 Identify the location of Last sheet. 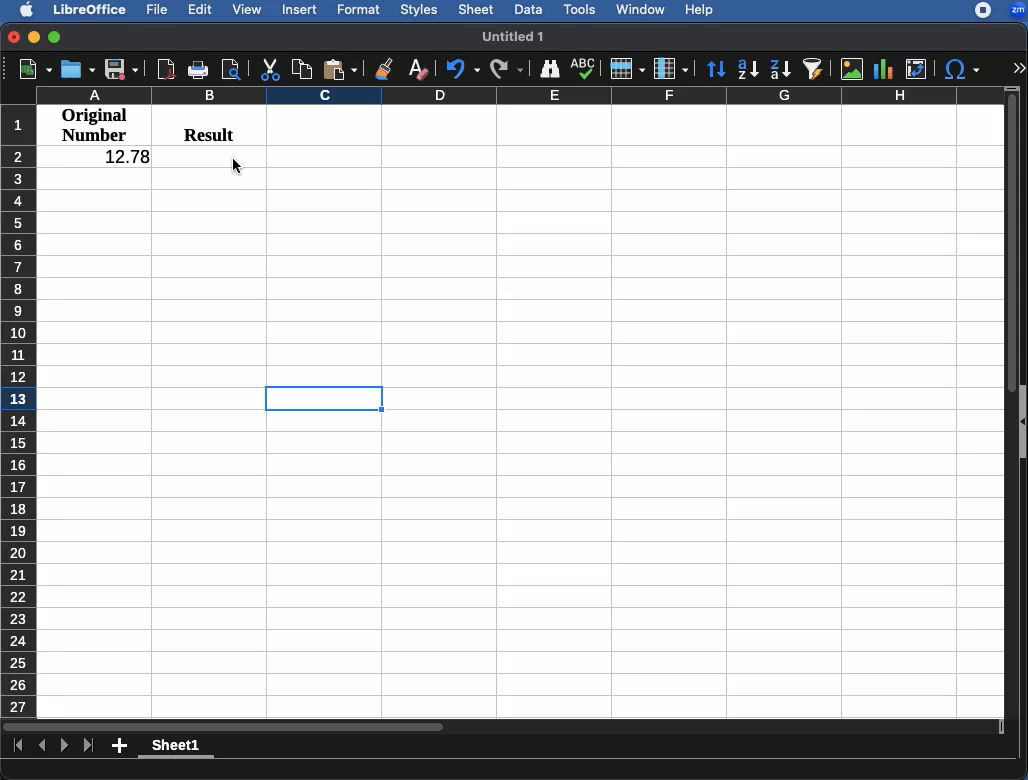
(90, 747).